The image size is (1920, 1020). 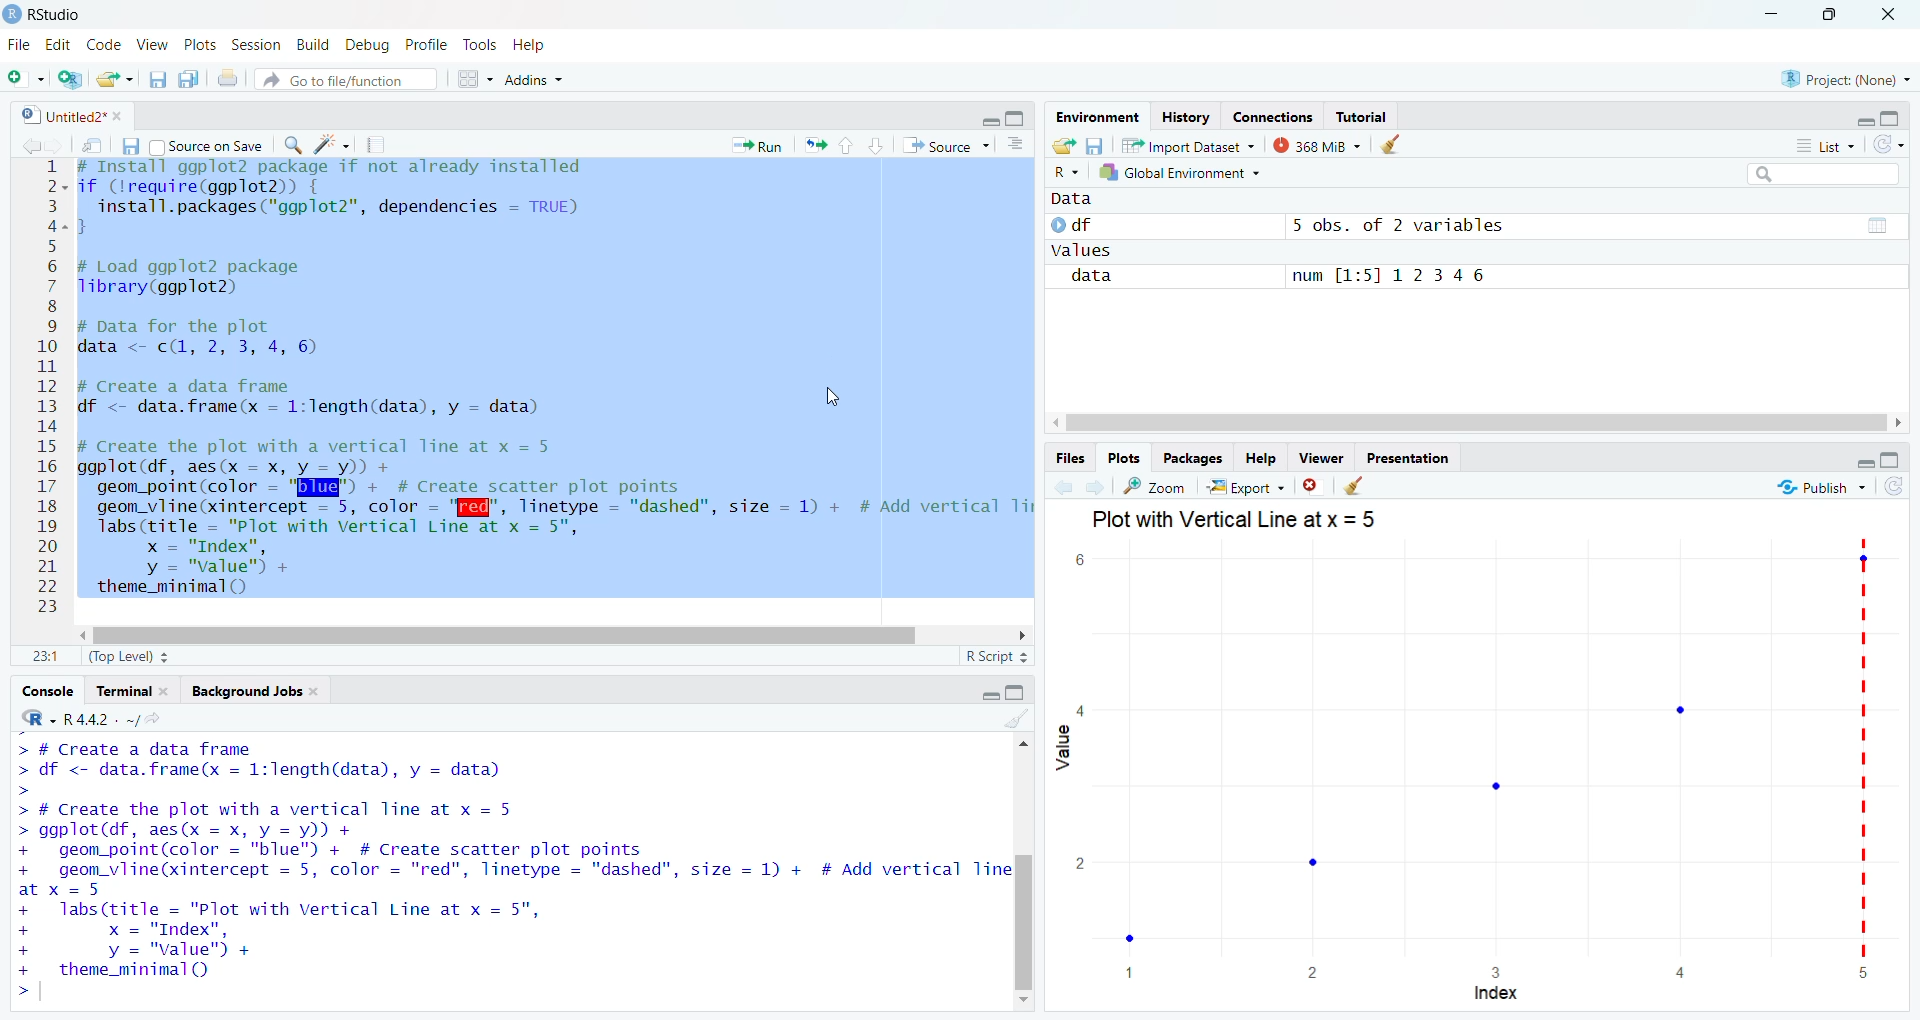 I want to click on spark, so click(x=330, y=144).